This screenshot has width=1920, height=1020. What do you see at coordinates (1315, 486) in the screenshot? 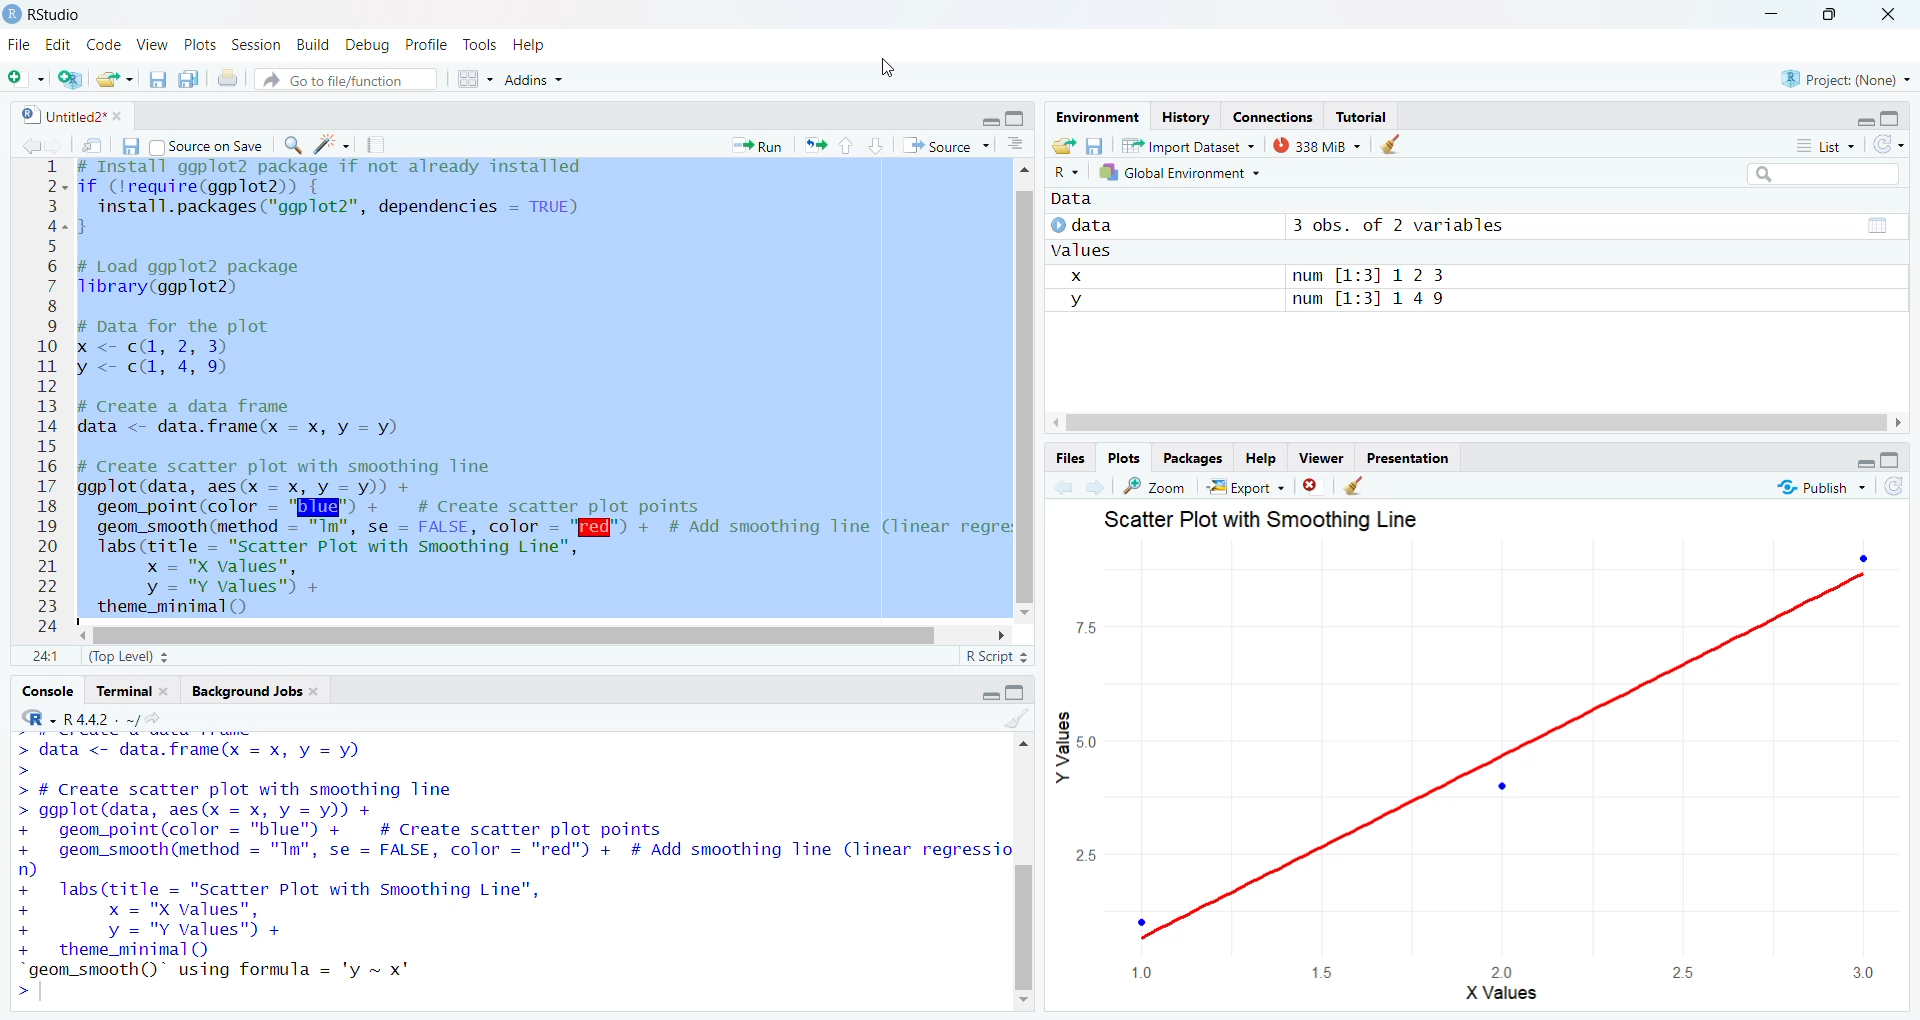
I see `clear current plot` at bounding box center [1315, 486].